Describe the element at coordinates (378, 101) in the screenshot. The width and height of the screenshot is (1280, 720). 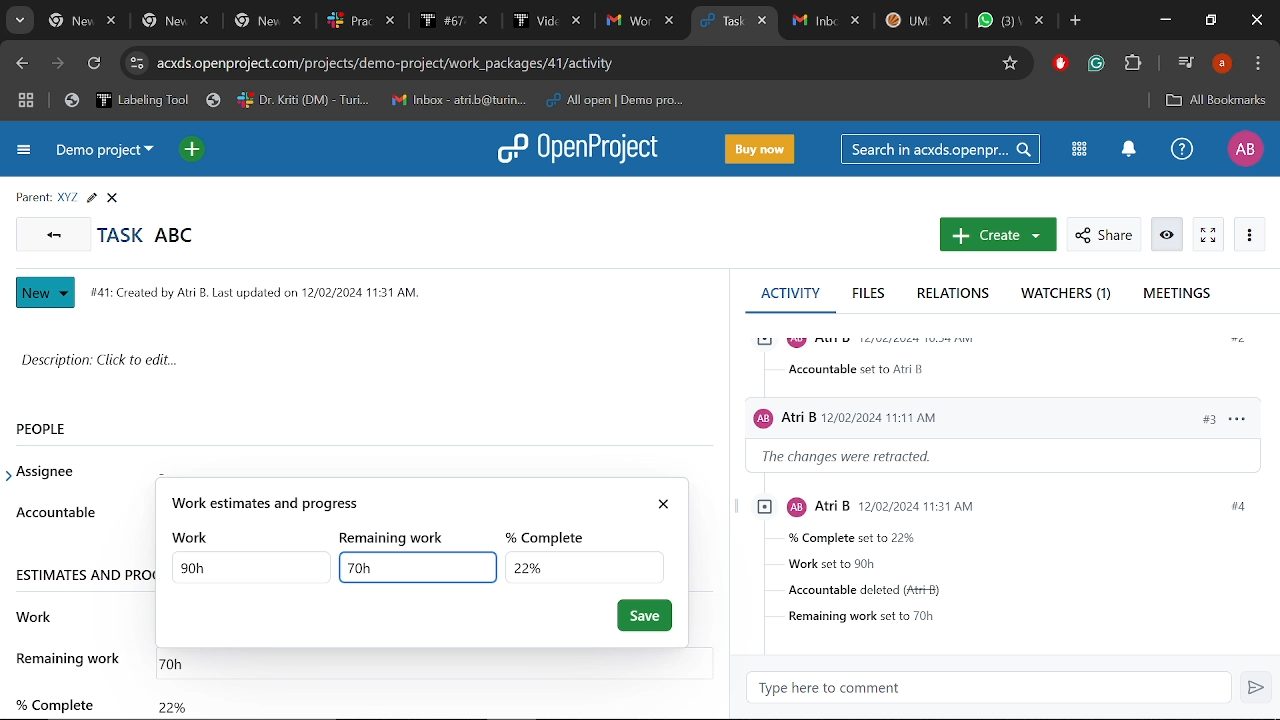
I see `Bookmarked tabs` at that location.